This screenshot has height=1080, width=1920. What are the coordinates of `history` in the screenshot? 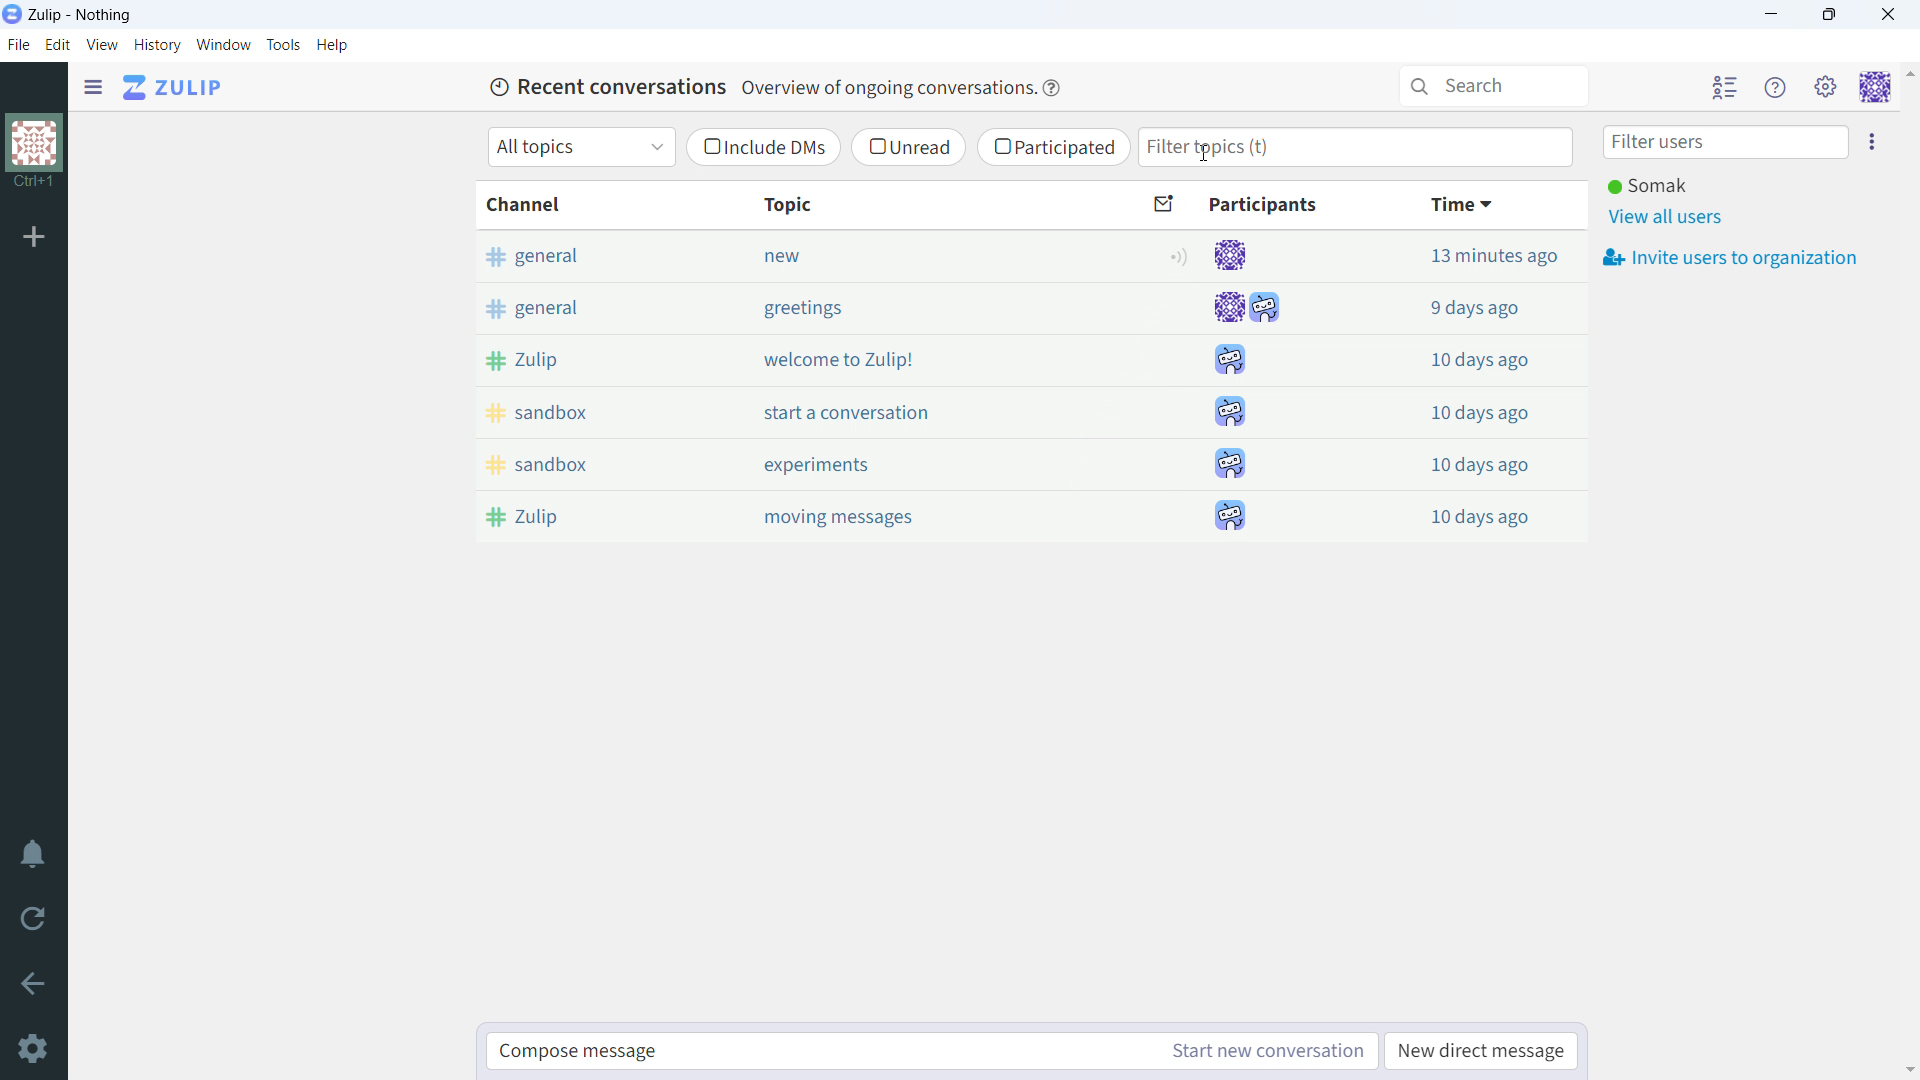 It's located at (158, 46).